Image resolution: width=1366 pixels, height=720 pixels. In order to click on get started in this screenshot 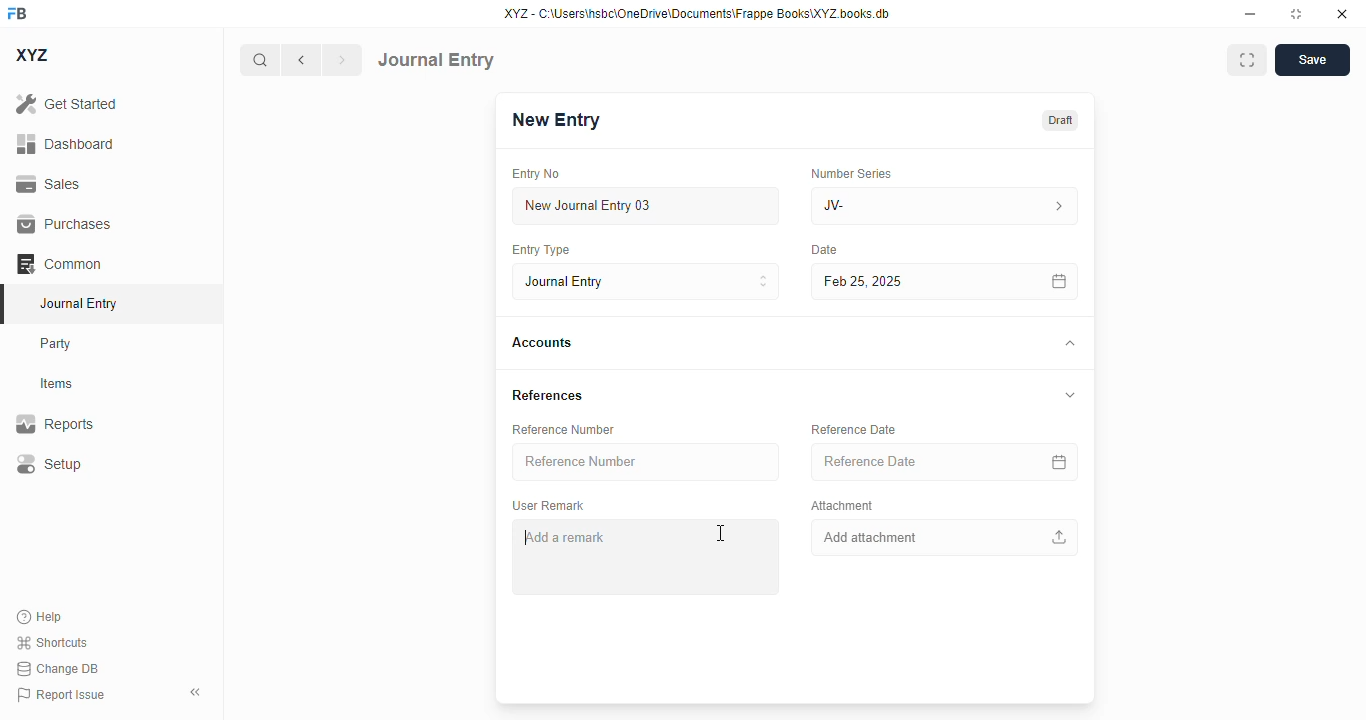, I will do `click(66, 103)`.